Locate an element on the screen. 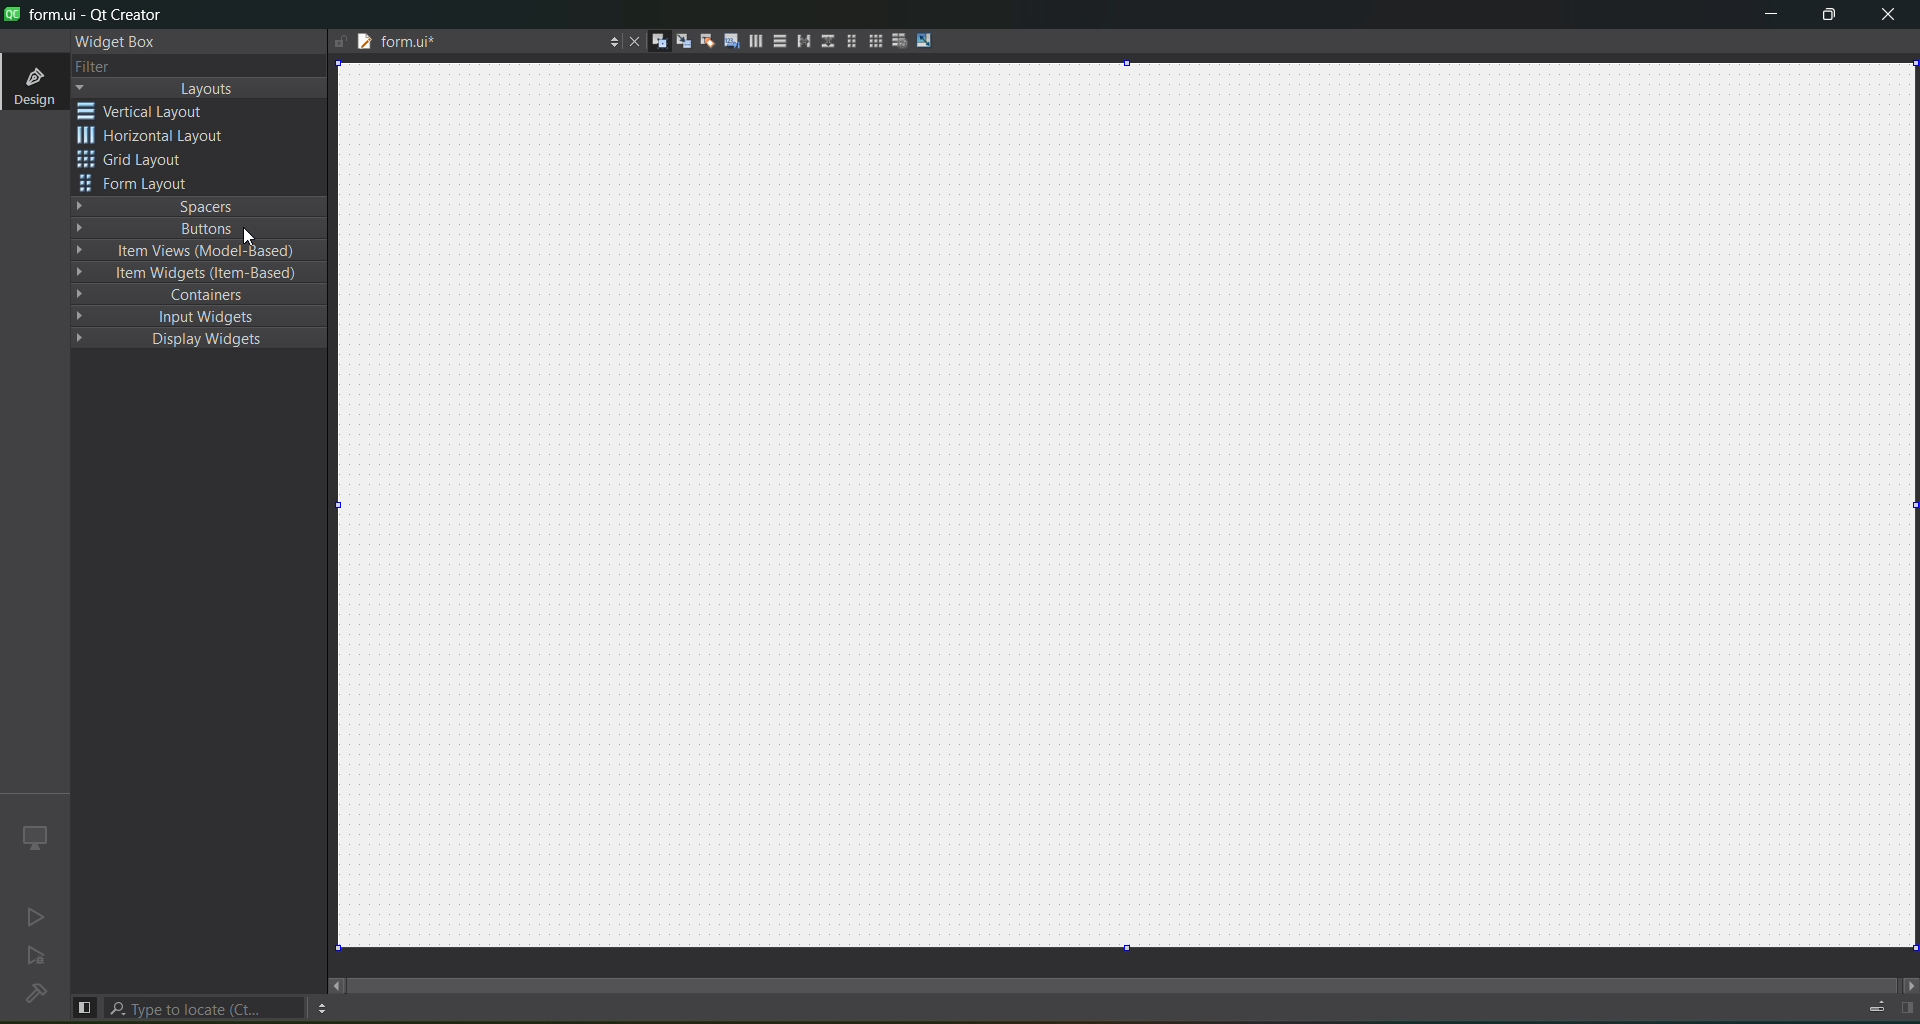 The image size is (1920, 1024). filter is located at coordinates (92, 66).